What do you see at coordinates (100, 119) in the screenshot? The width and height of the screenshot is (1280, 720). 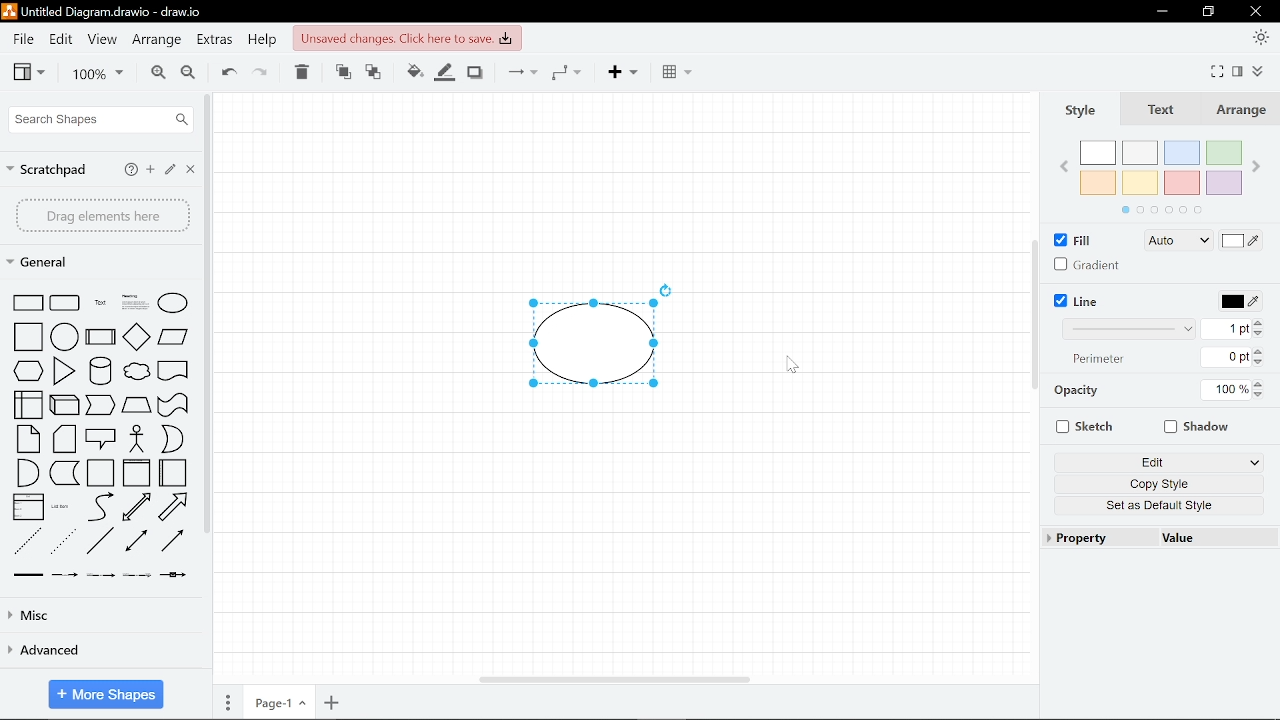 I see `Search by shapes` at bounding box center [100, 119].